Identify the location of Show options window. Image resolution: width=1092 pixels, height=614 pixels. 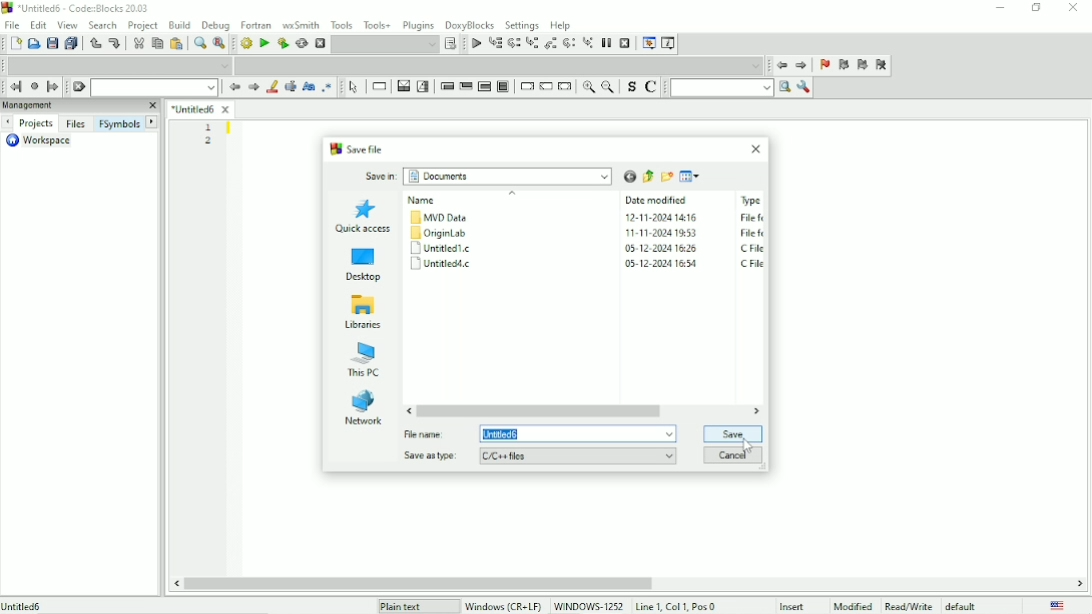
(805, 88).